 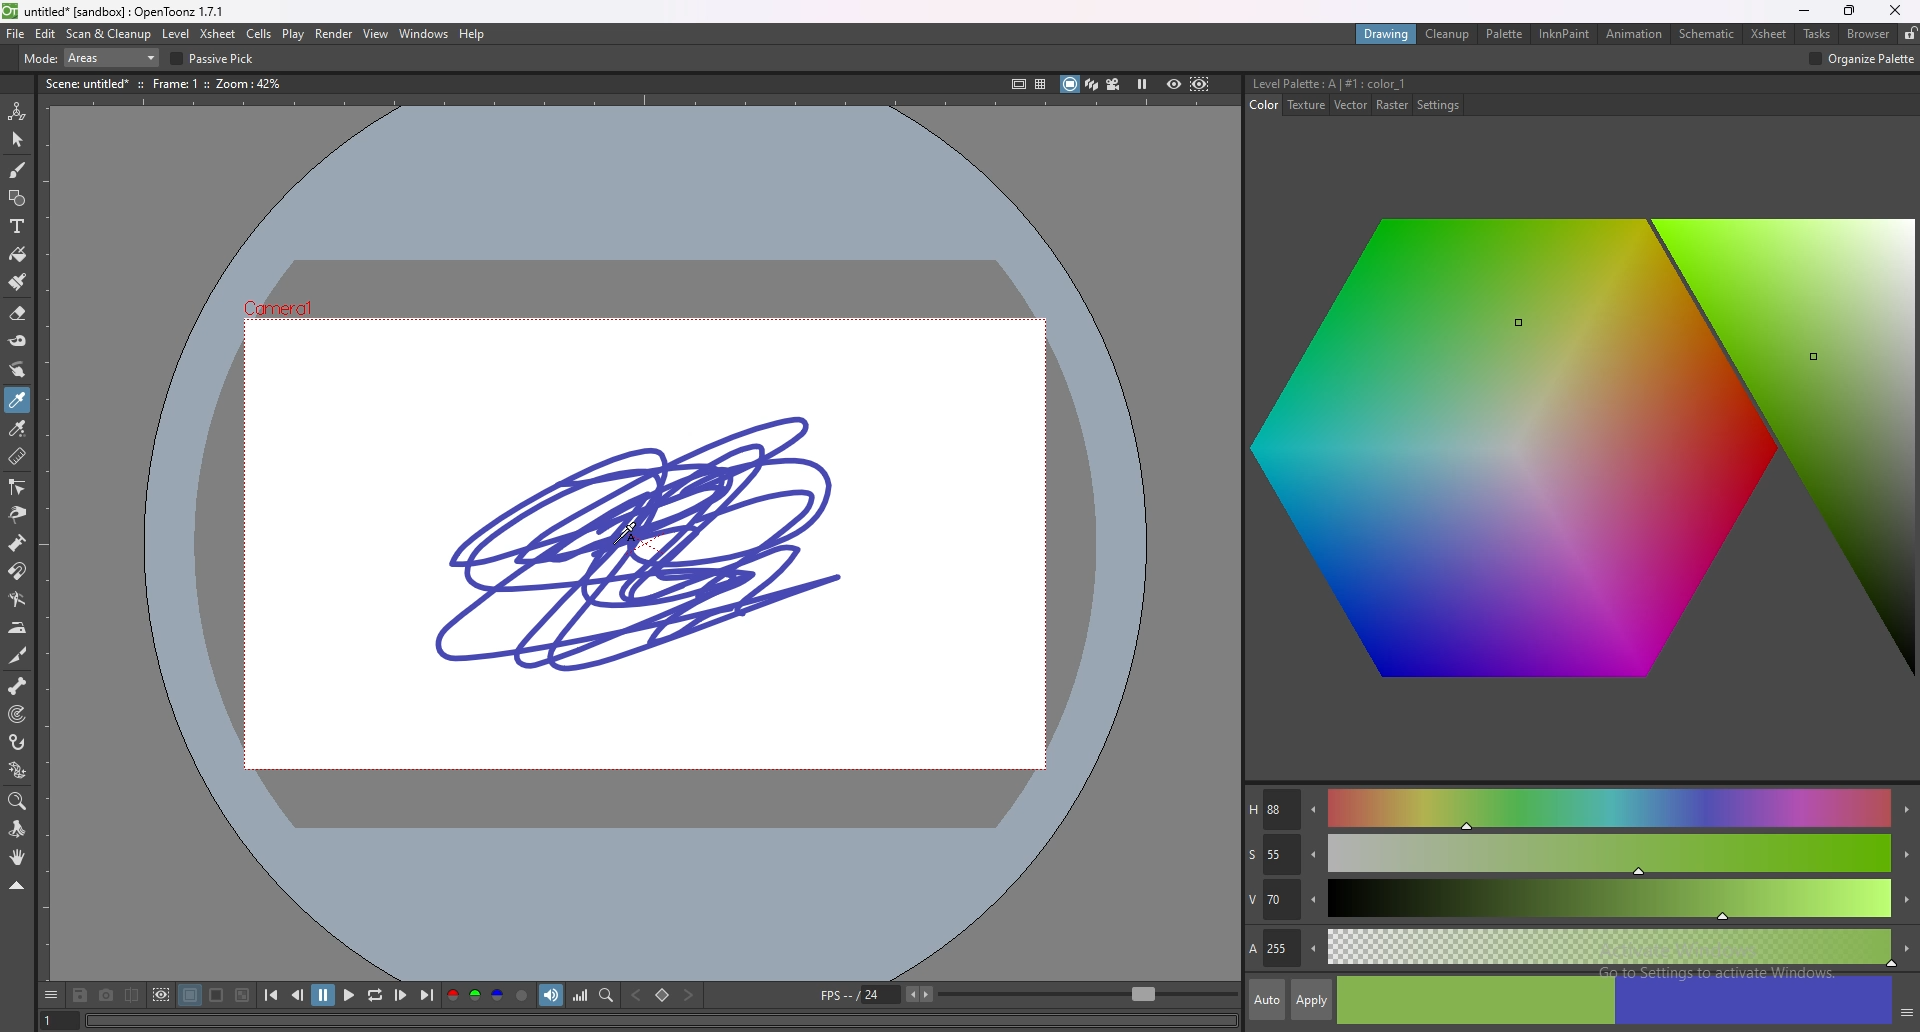 What do you see at coordinates (18, 254) in the screenshot?
I see `fill tool` at bounding box center [18, 254].